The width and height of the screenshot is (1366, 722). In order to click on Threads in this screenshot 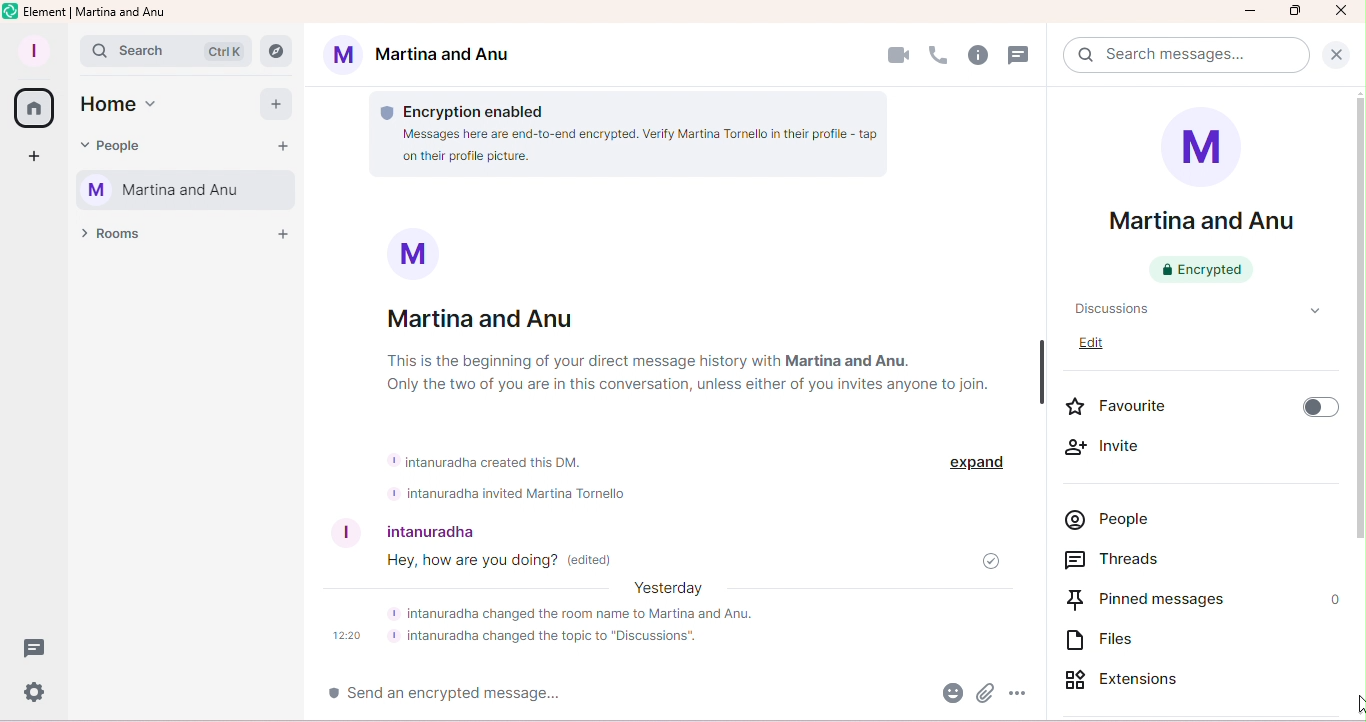, I will do `click(1020, 56)`.